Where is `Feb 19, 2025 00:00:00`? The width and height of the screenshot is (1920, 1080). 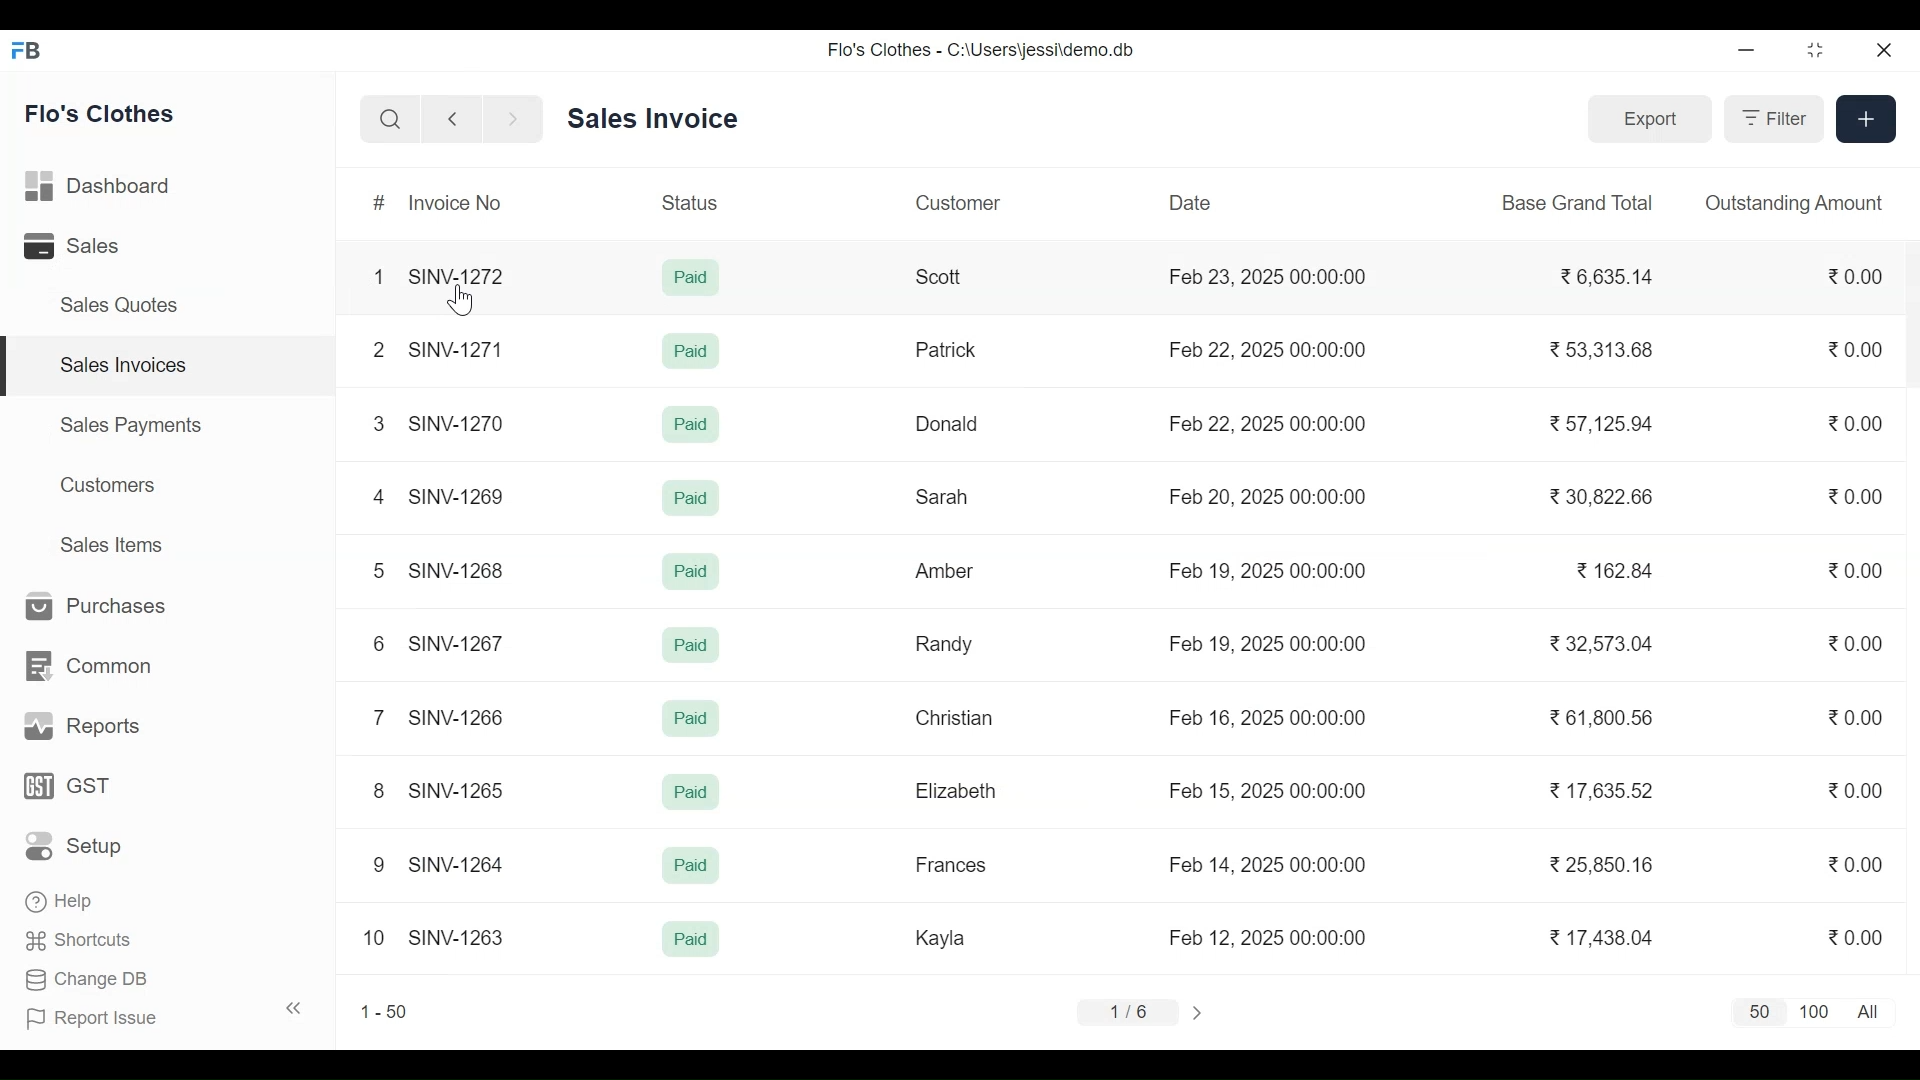 Feb 19, 2025 00:00:00 is located at coordinates (1268, 569).